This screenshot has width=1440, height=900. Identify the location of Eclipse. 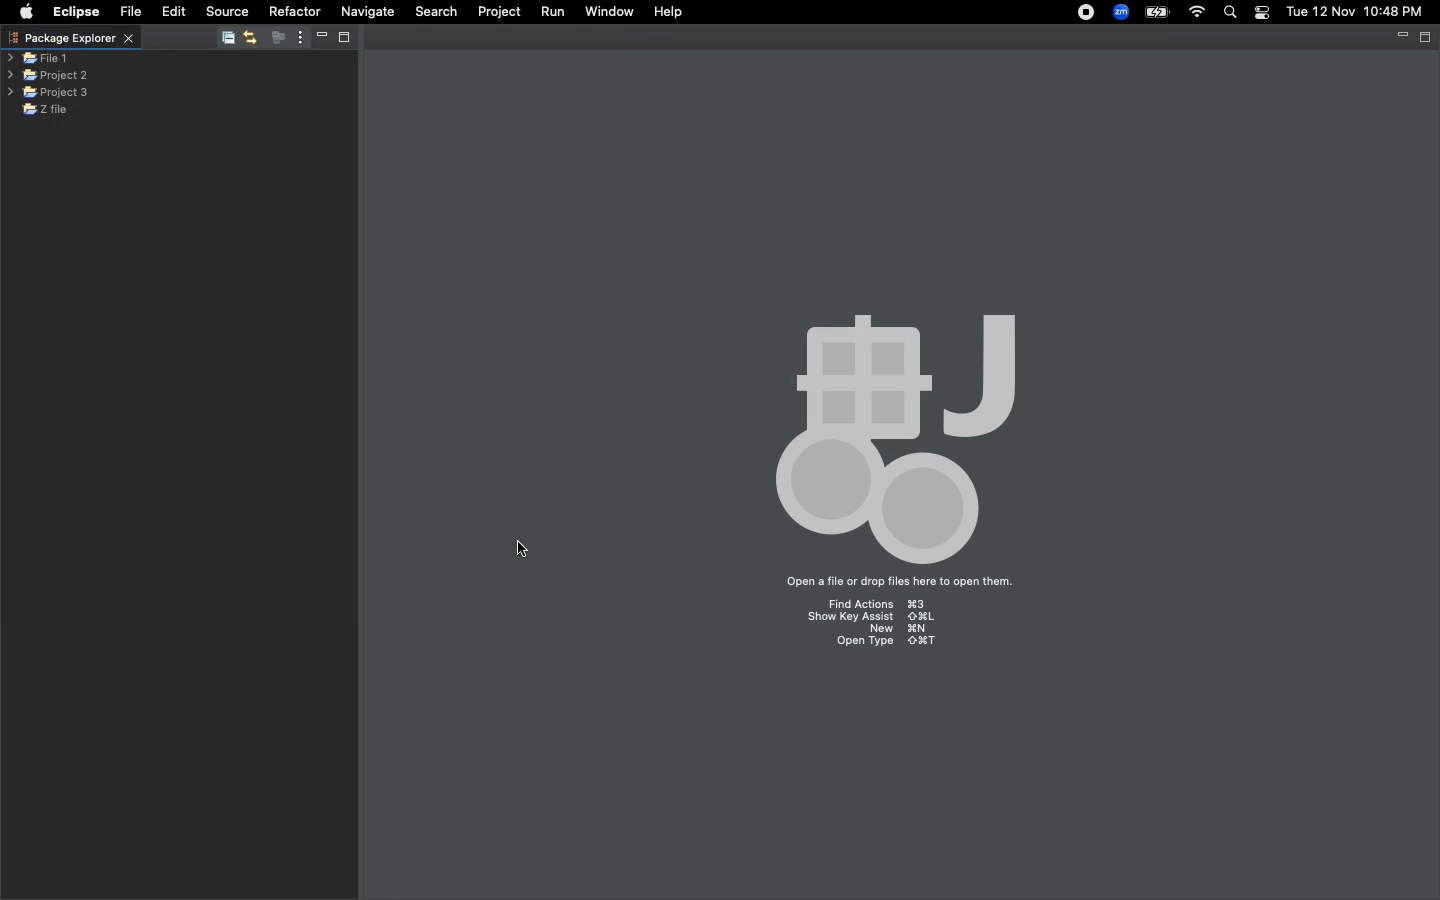
(78, 12).